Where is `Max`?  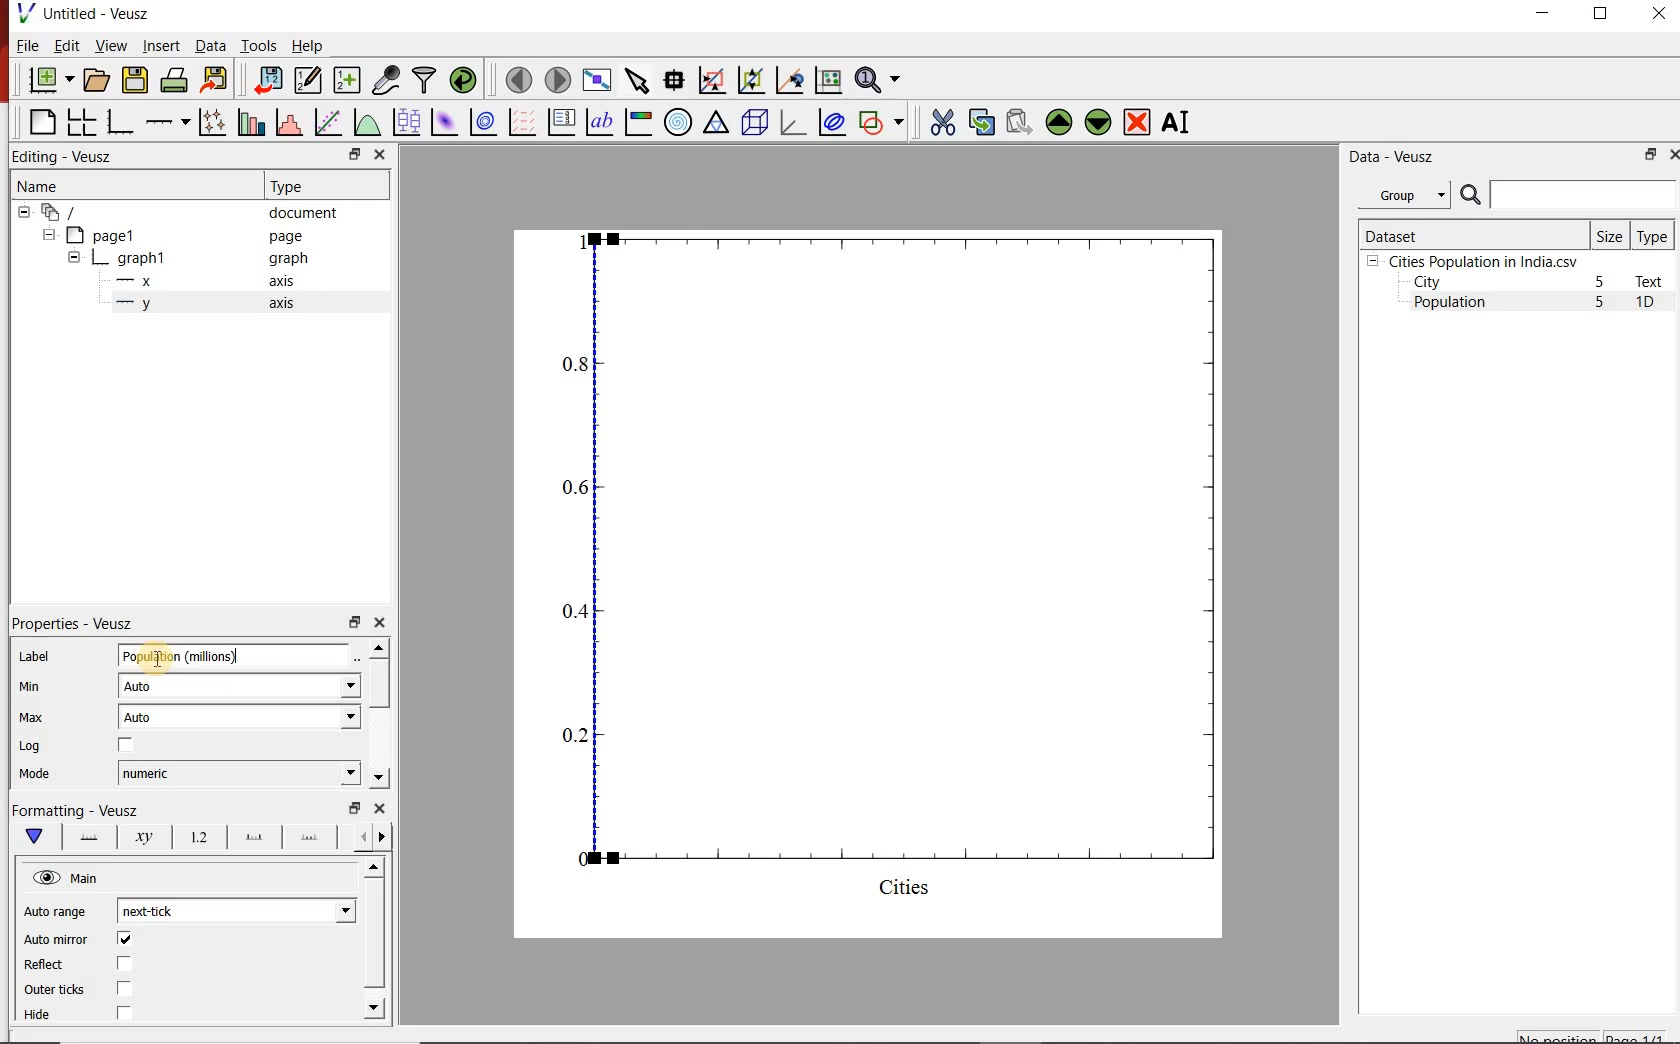
Max is located at coordinates (30, 717).